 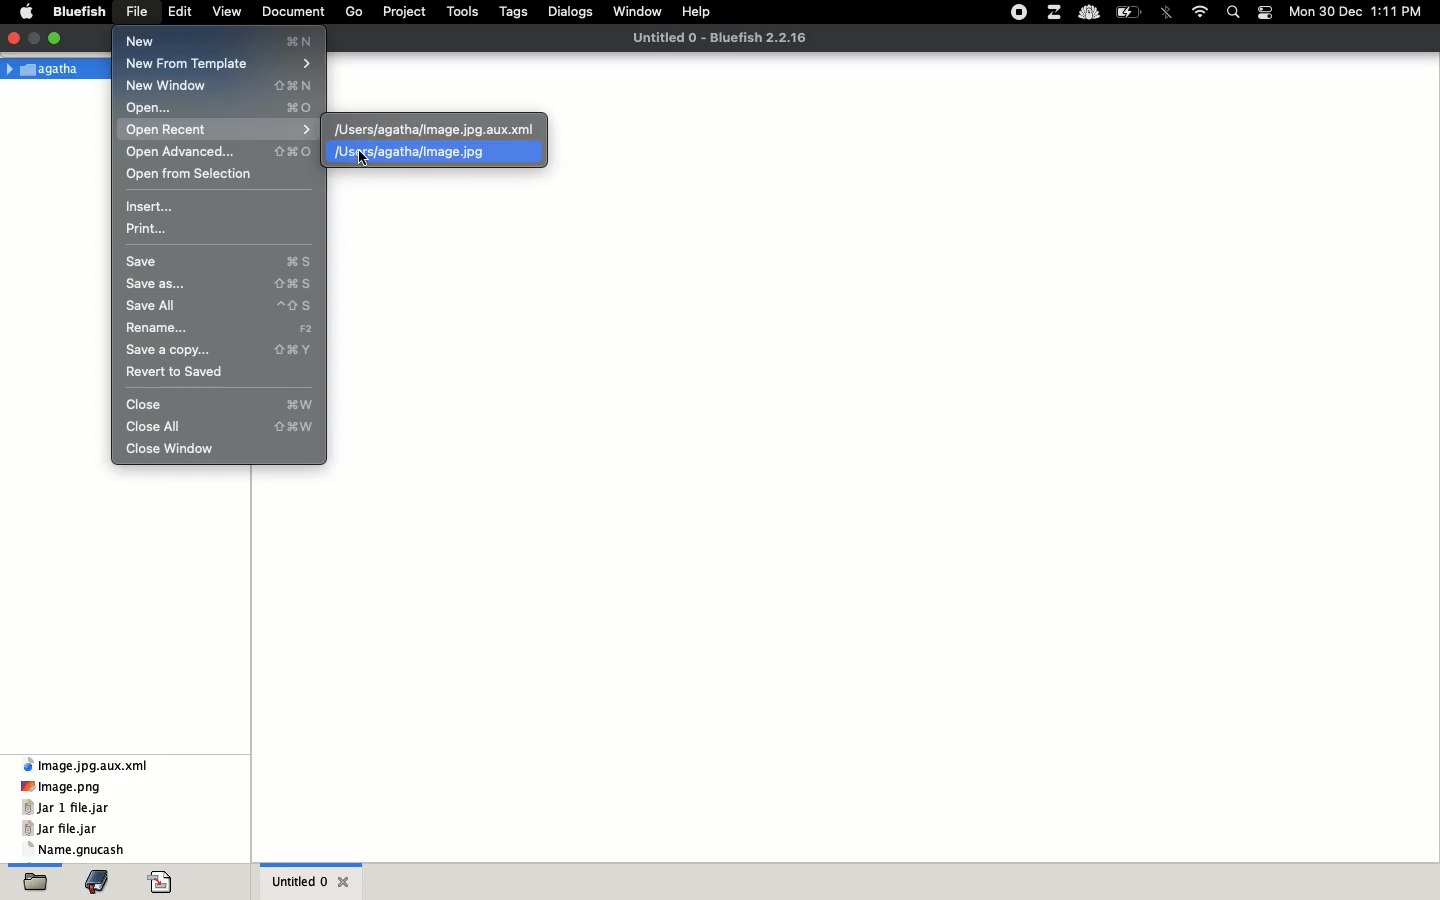 I want to click on close, so click(x=349, y=880).